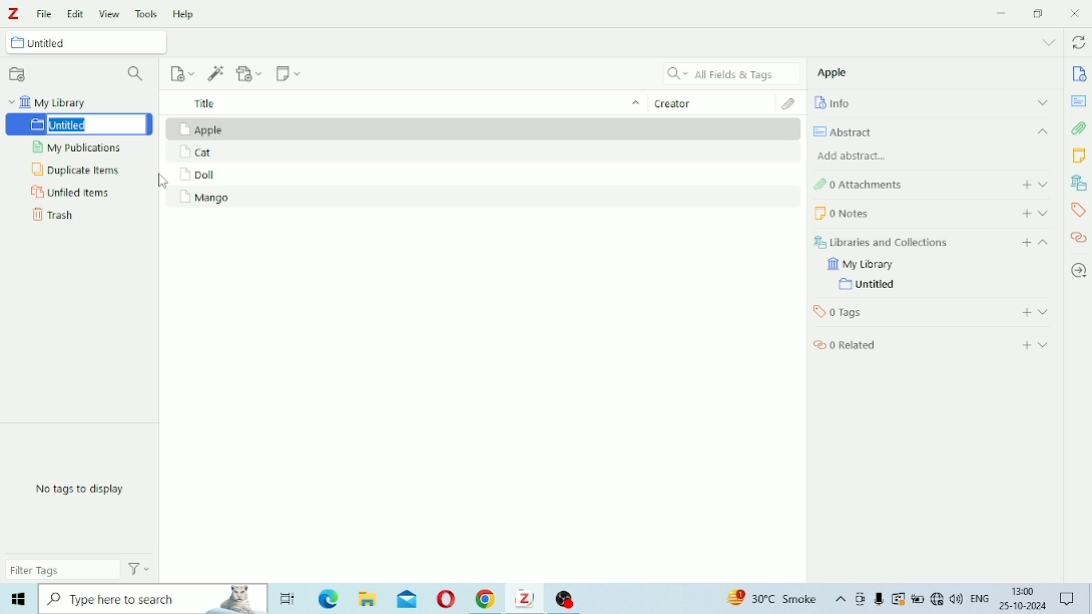 Image resolution: width=1092 pixels, height=614 pixels. I want to click on cursor, so click(165, 183).